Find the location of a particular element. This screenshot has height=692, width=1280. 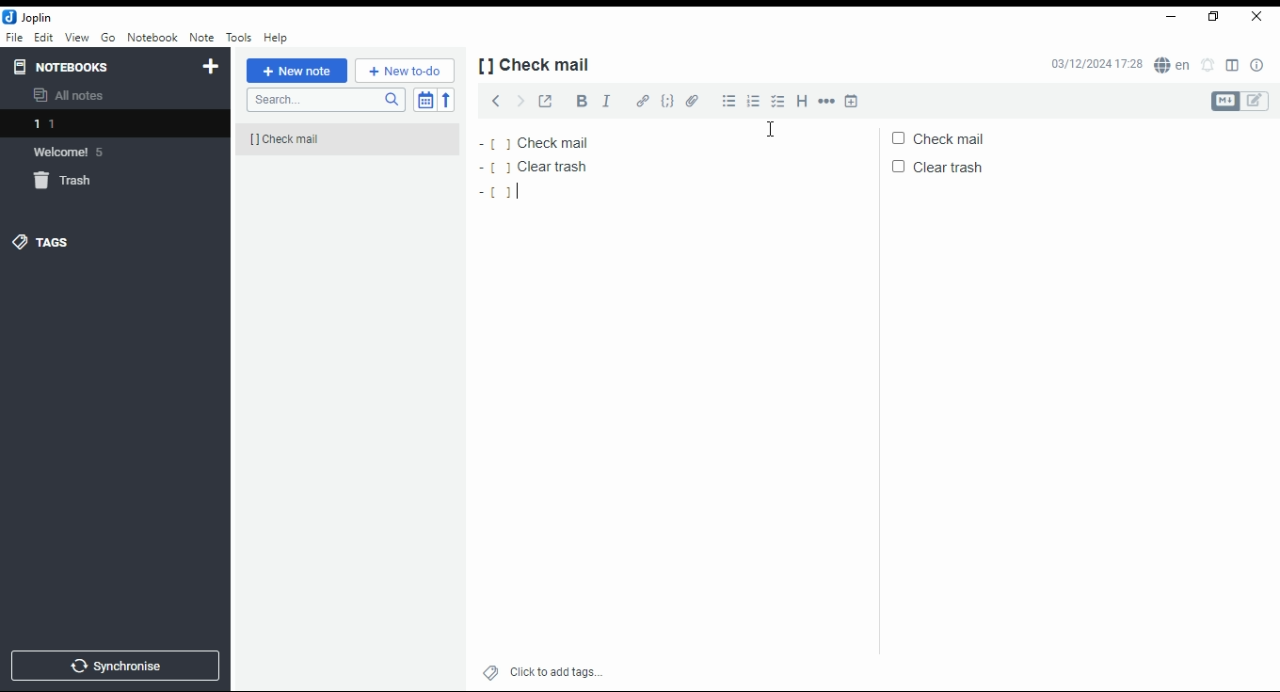

note properties is located at coordinates (1257, 65).